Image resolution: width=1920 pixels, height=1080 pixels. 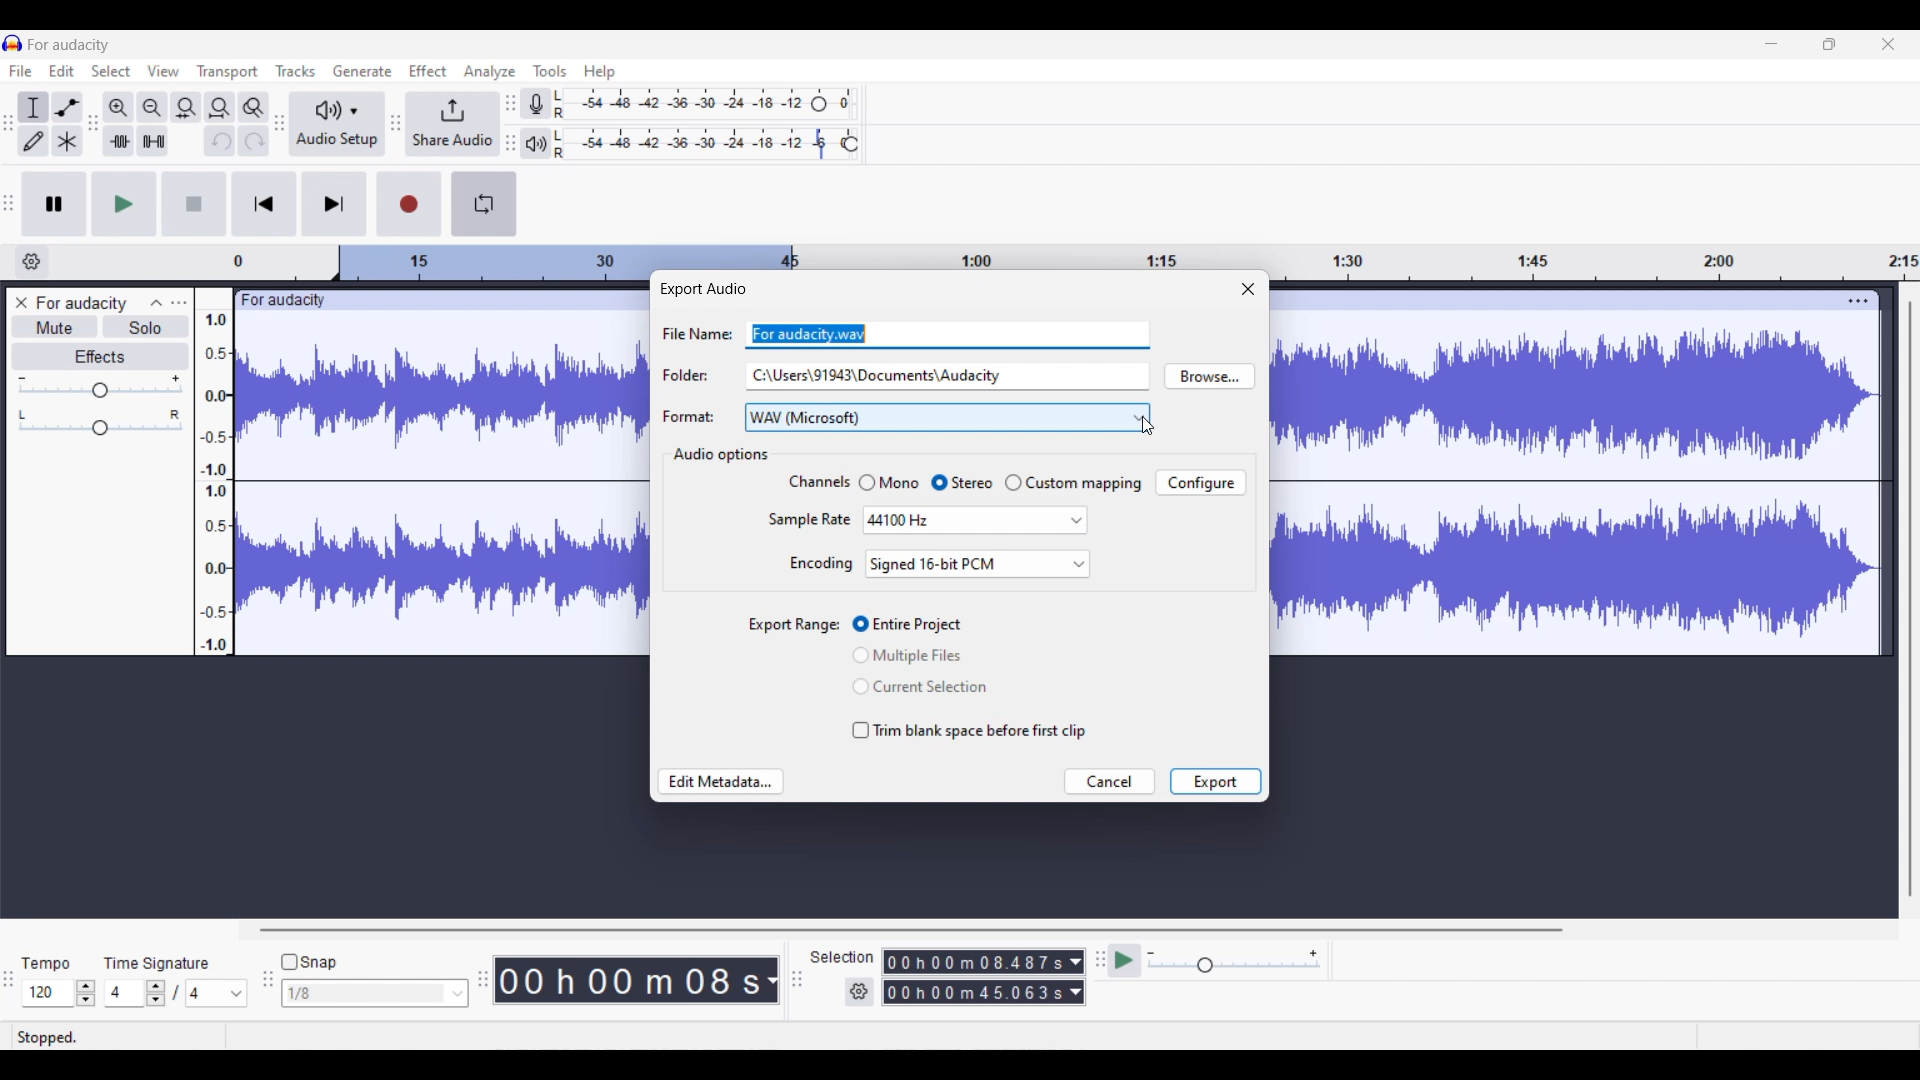 What do you see at coordinates (1200, 482) in the screenshot?
I see `Configure` at bounding box center [1200, 482].